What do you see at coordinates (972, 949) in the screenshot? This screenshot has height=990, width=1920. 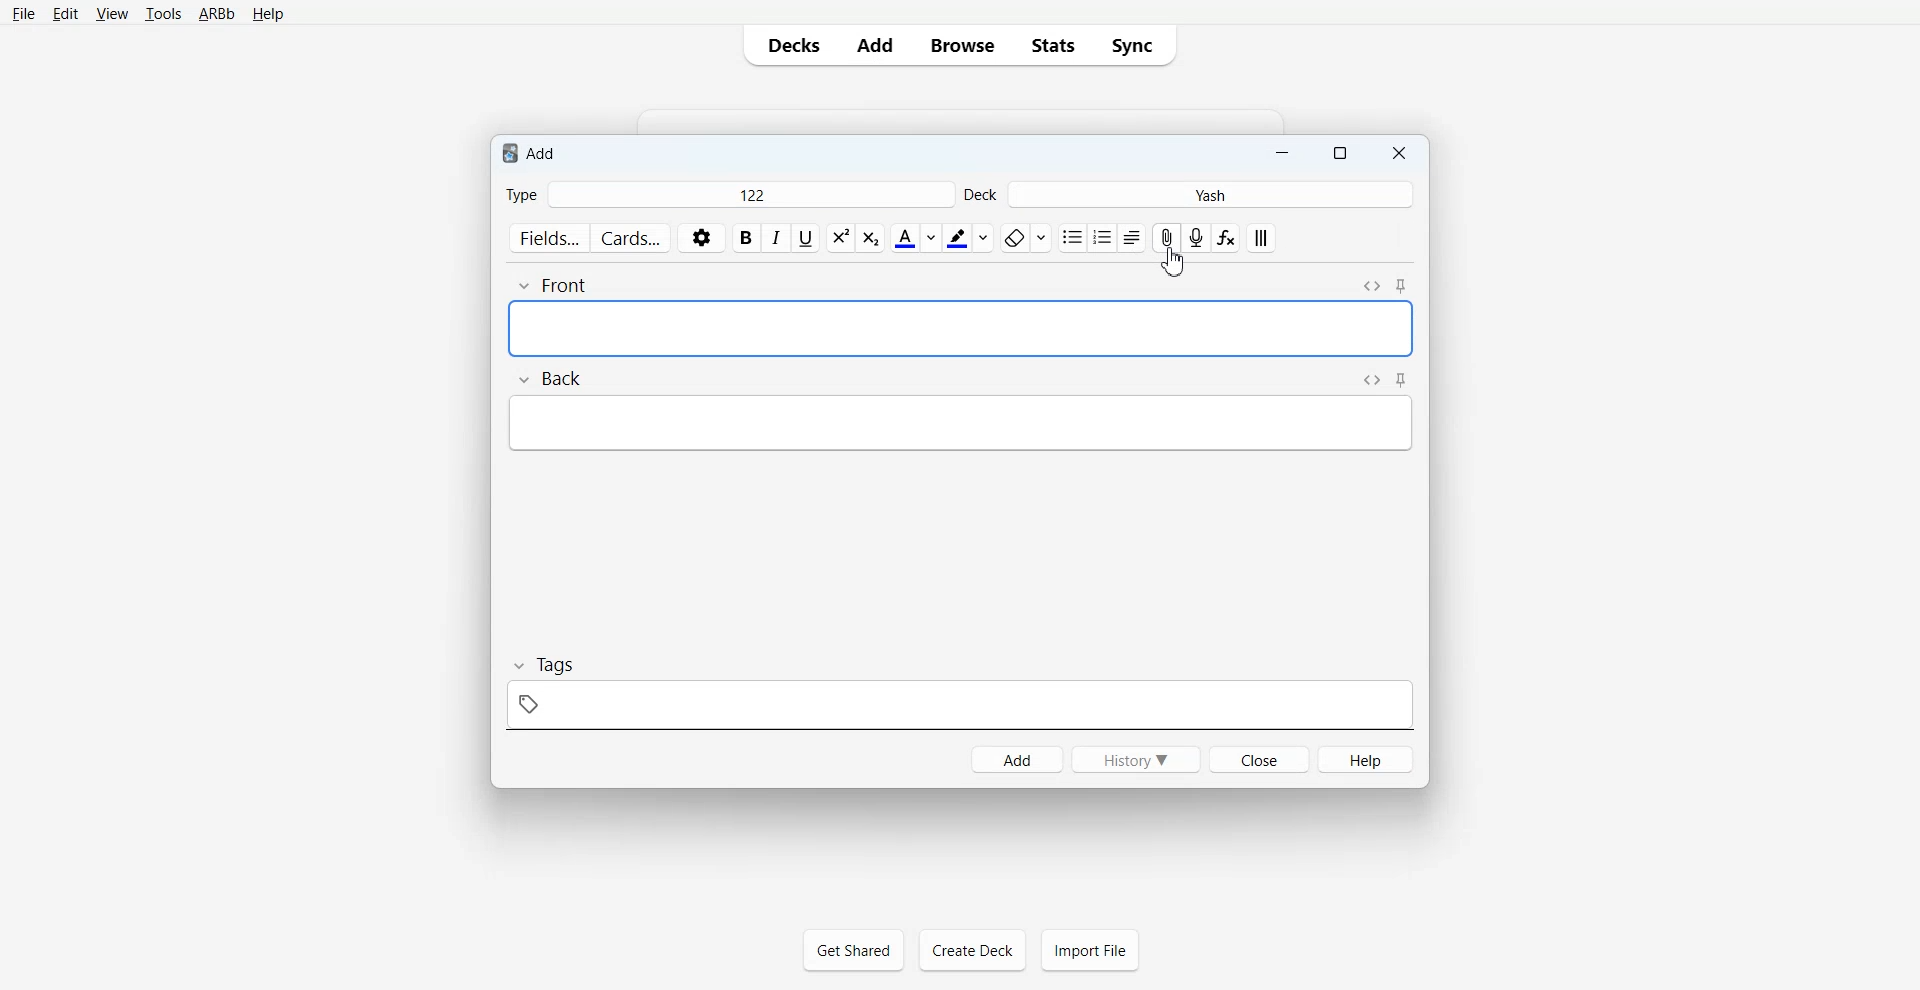 I see `Create Deck` at bounding box center [972, 949].